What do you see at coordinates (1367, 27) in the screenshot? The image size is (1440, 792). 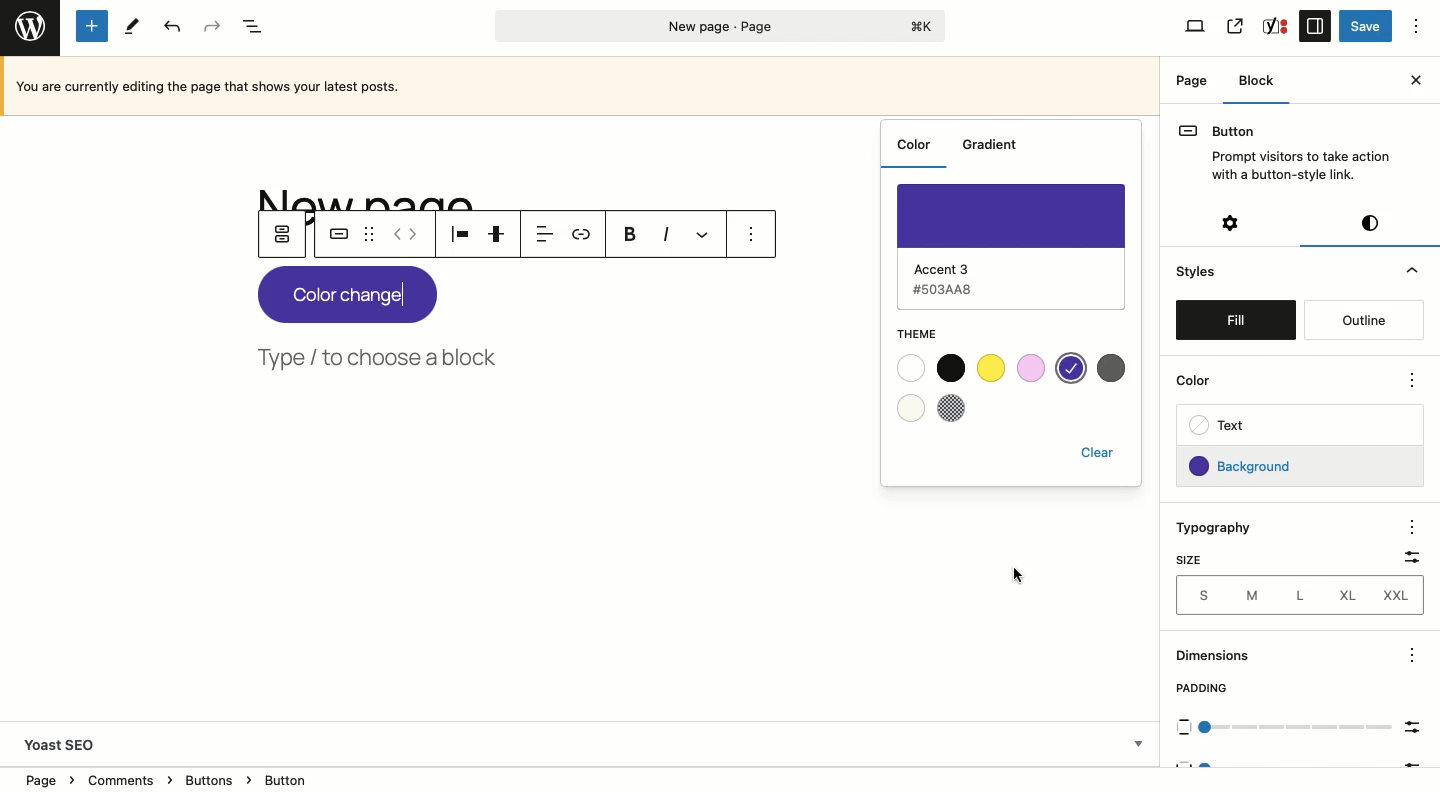 I see `Save` at bounding box center [1367, 27].